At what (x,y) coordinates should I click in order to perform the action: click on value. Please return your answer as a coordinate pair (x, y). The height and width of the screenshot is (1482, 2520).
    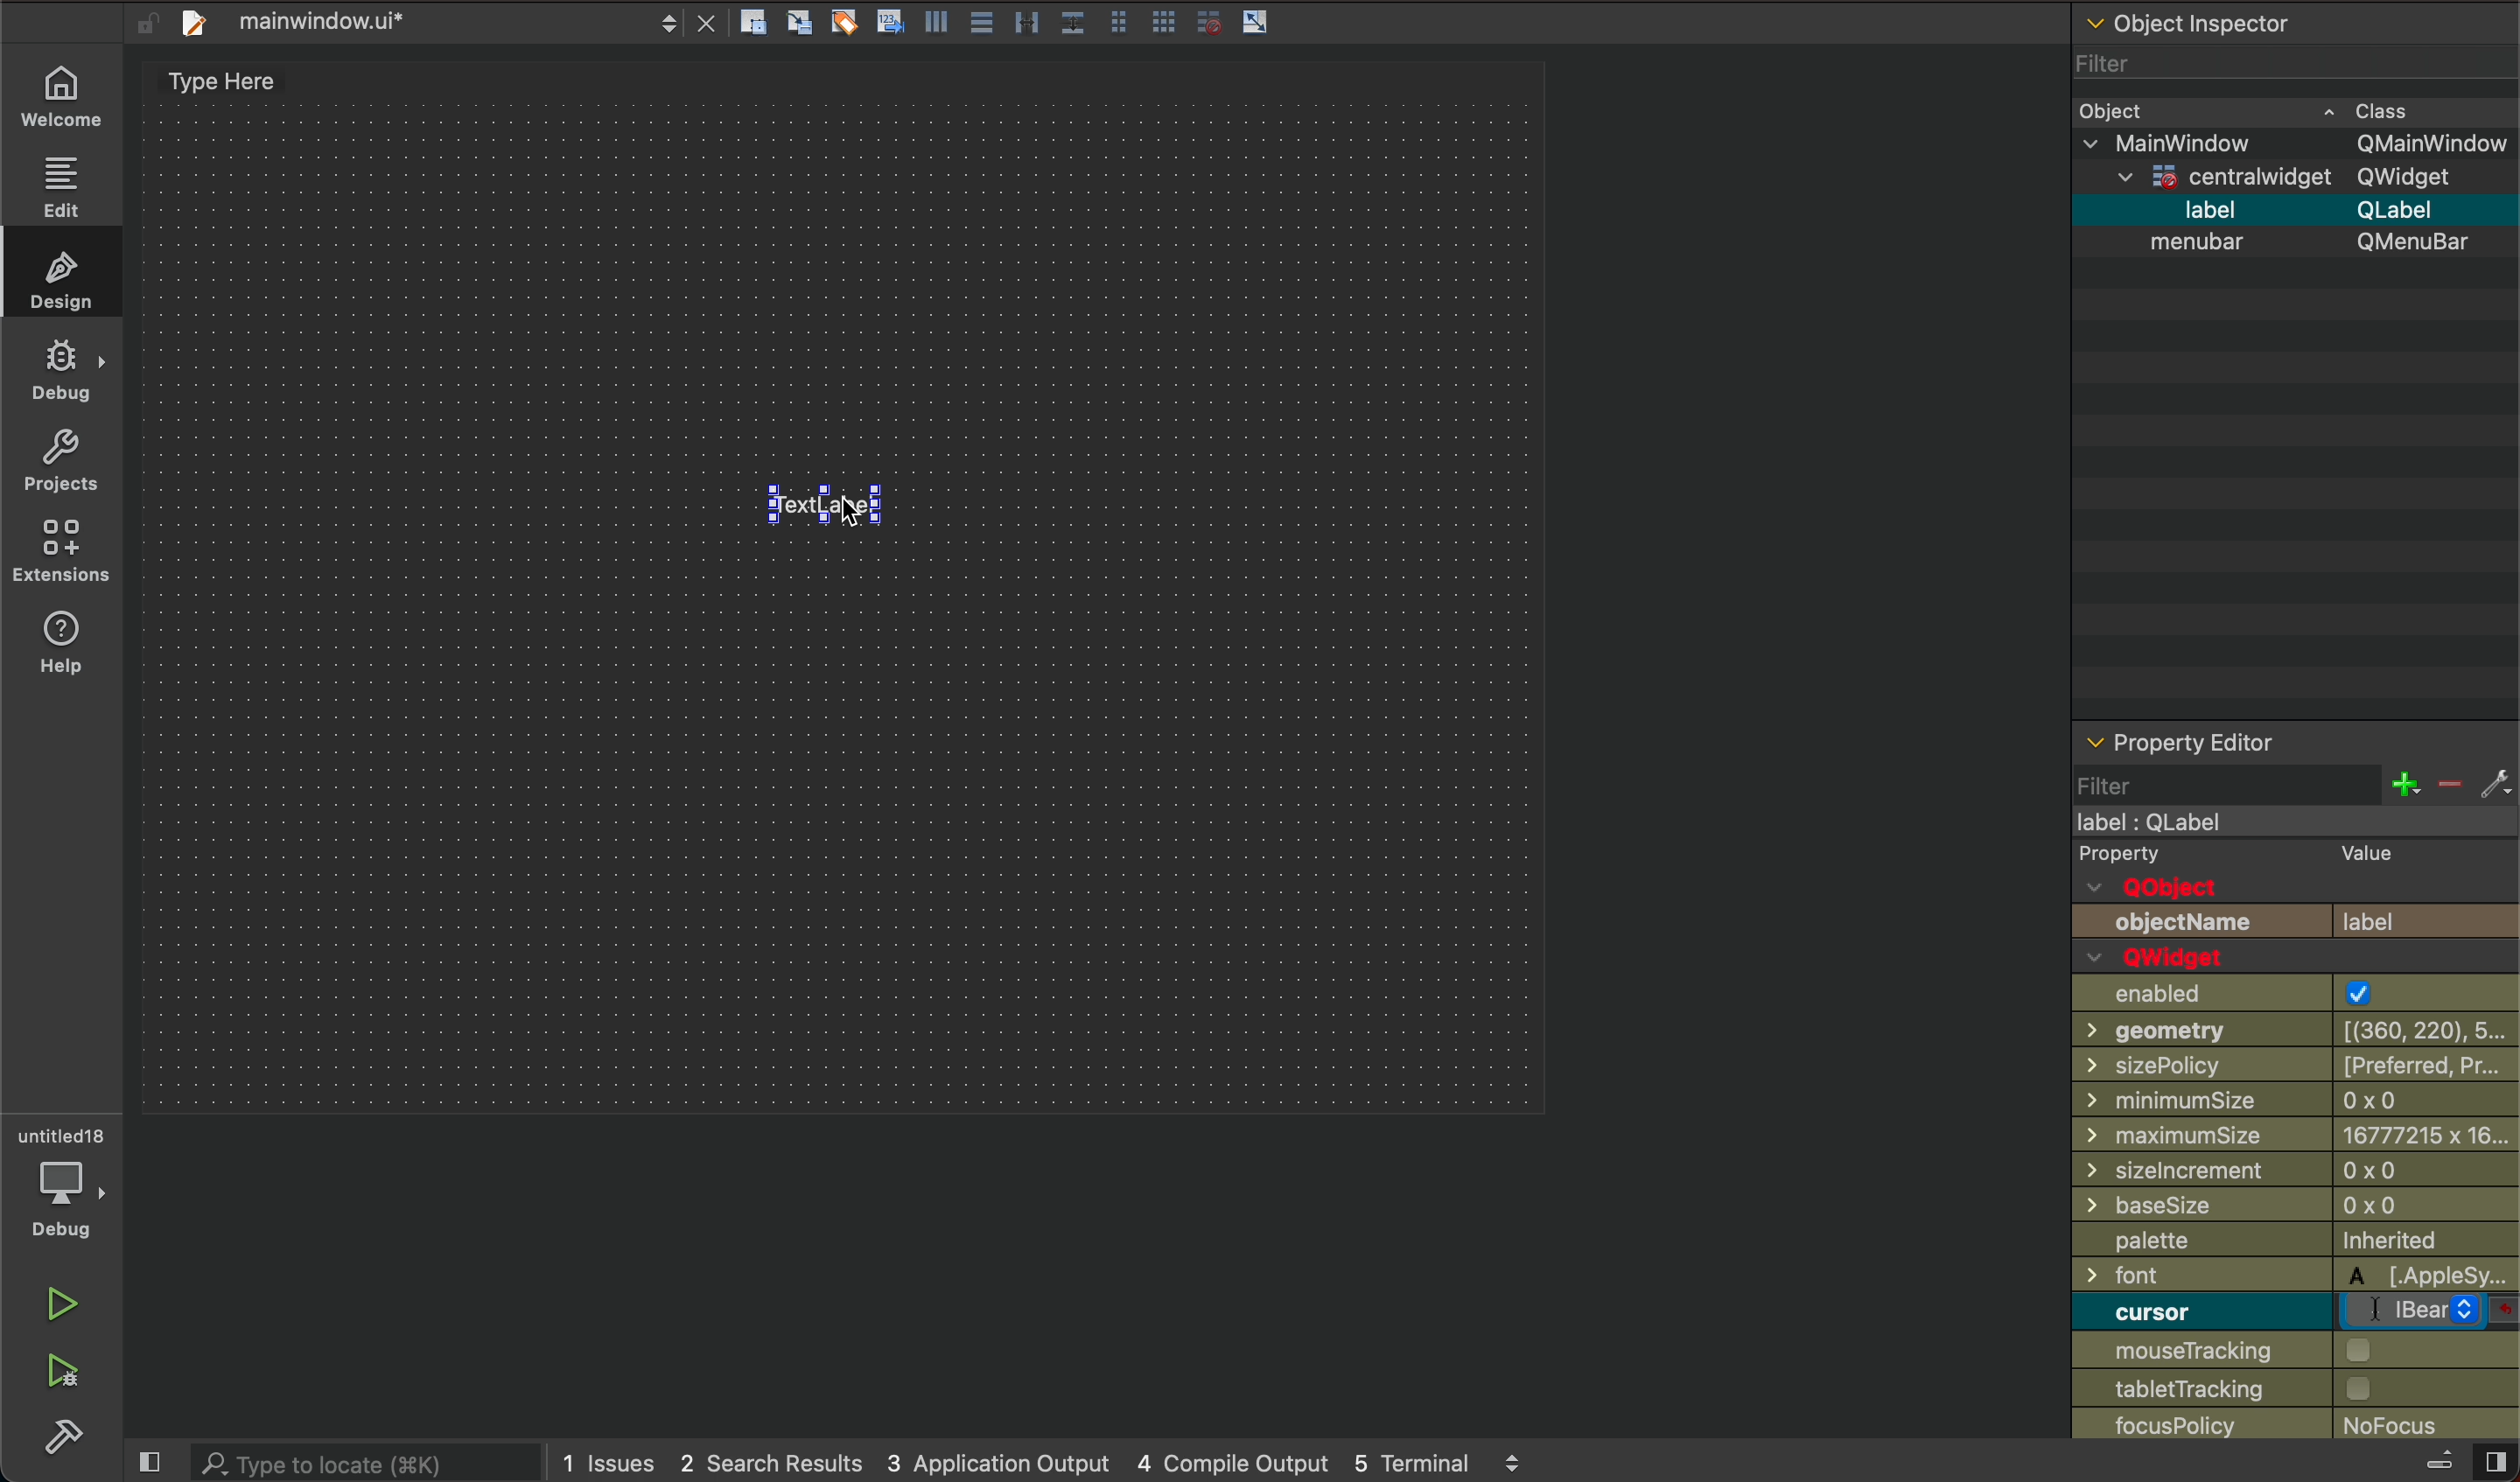
    Looking at the image, I should click on (2385, 854).